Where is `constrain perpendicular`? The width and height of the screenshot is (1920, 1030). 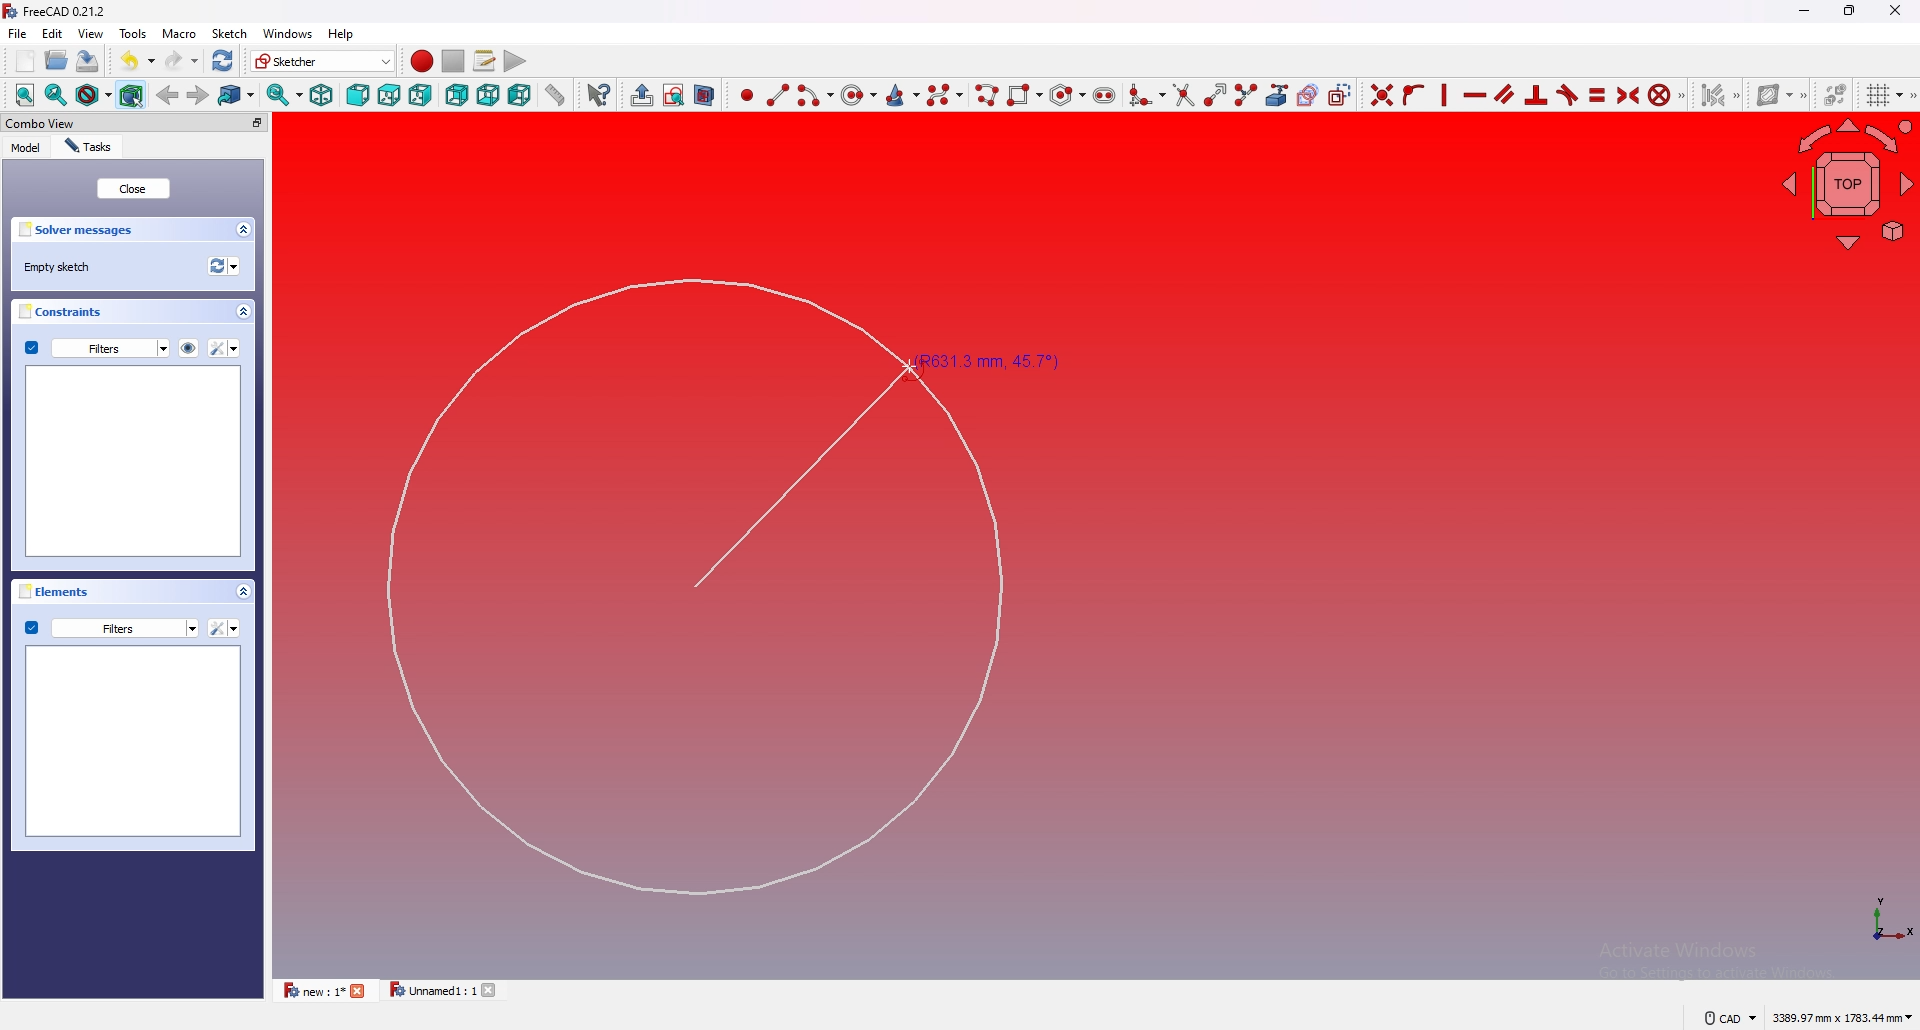 constrain perpendicular is located at coordinates (1537, 95).